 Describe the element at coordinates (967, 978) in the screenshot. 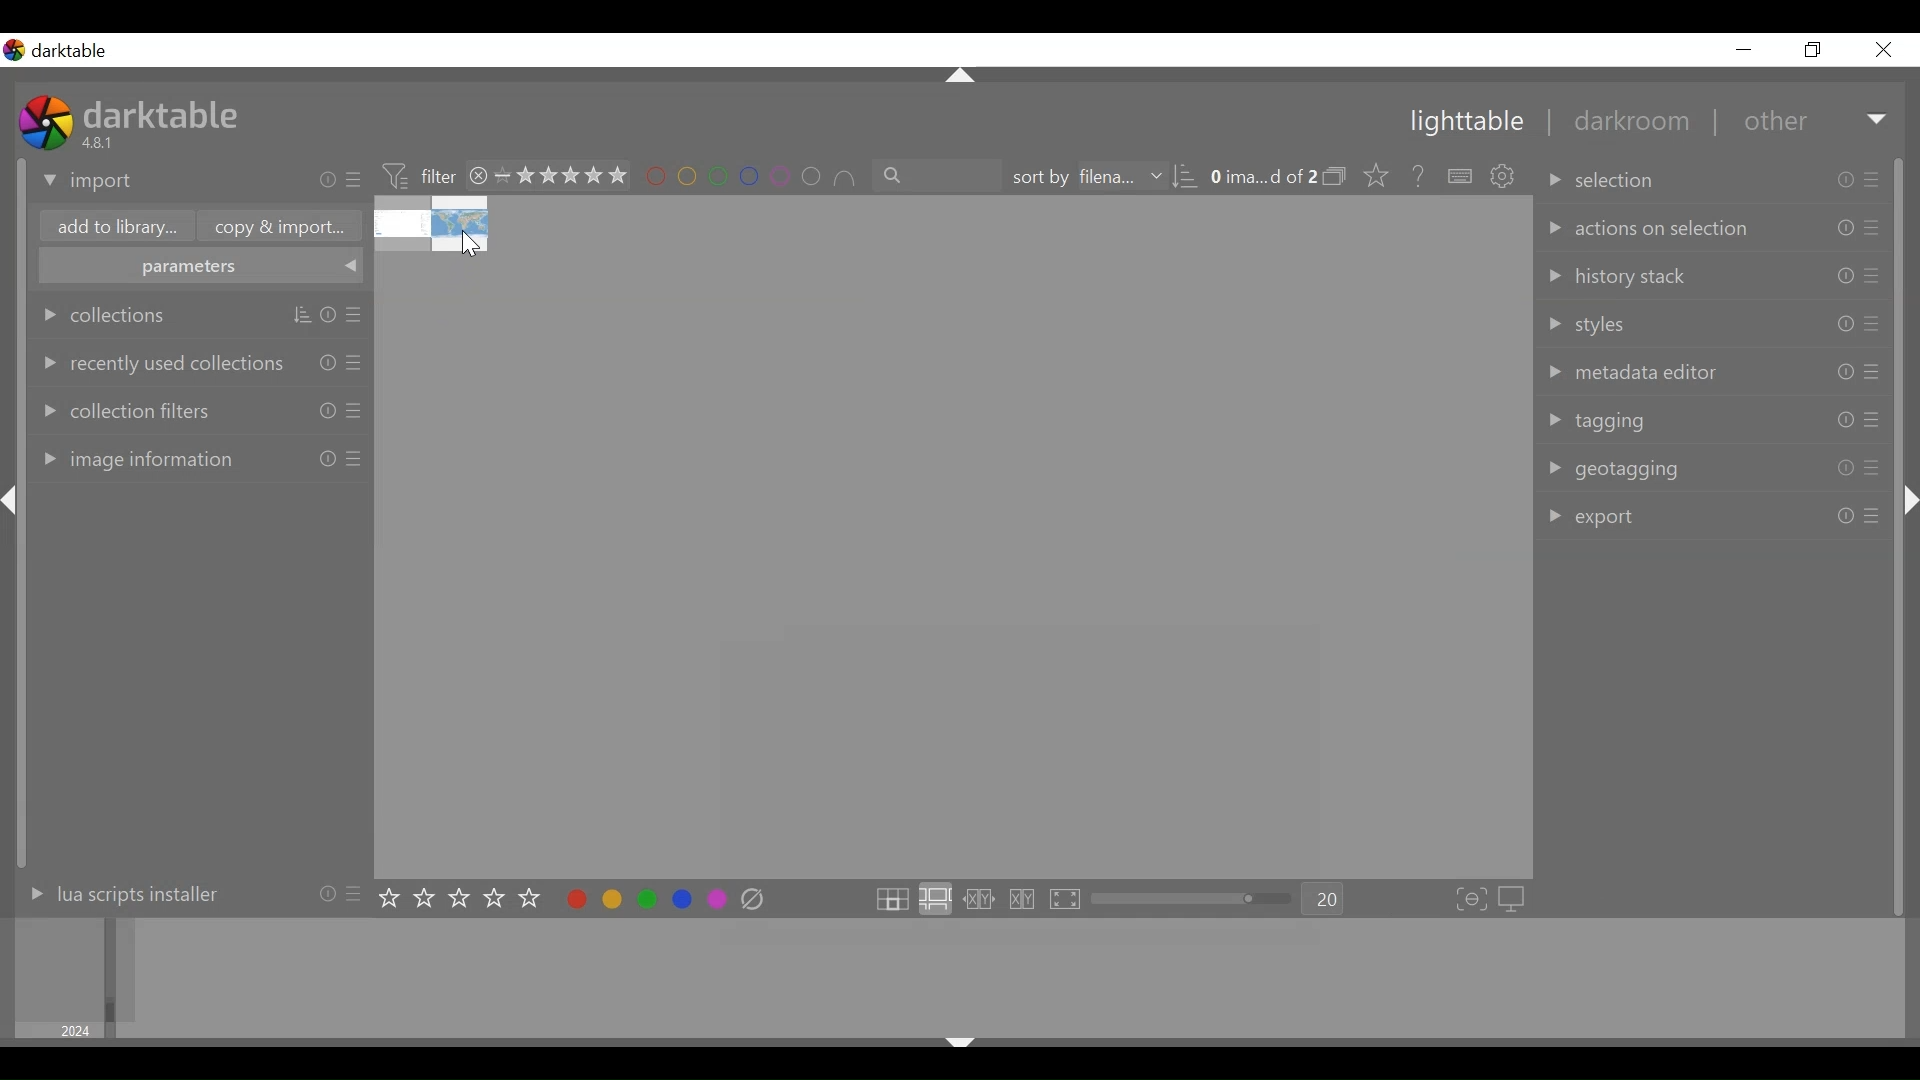

I see `image collection filter` at that location.